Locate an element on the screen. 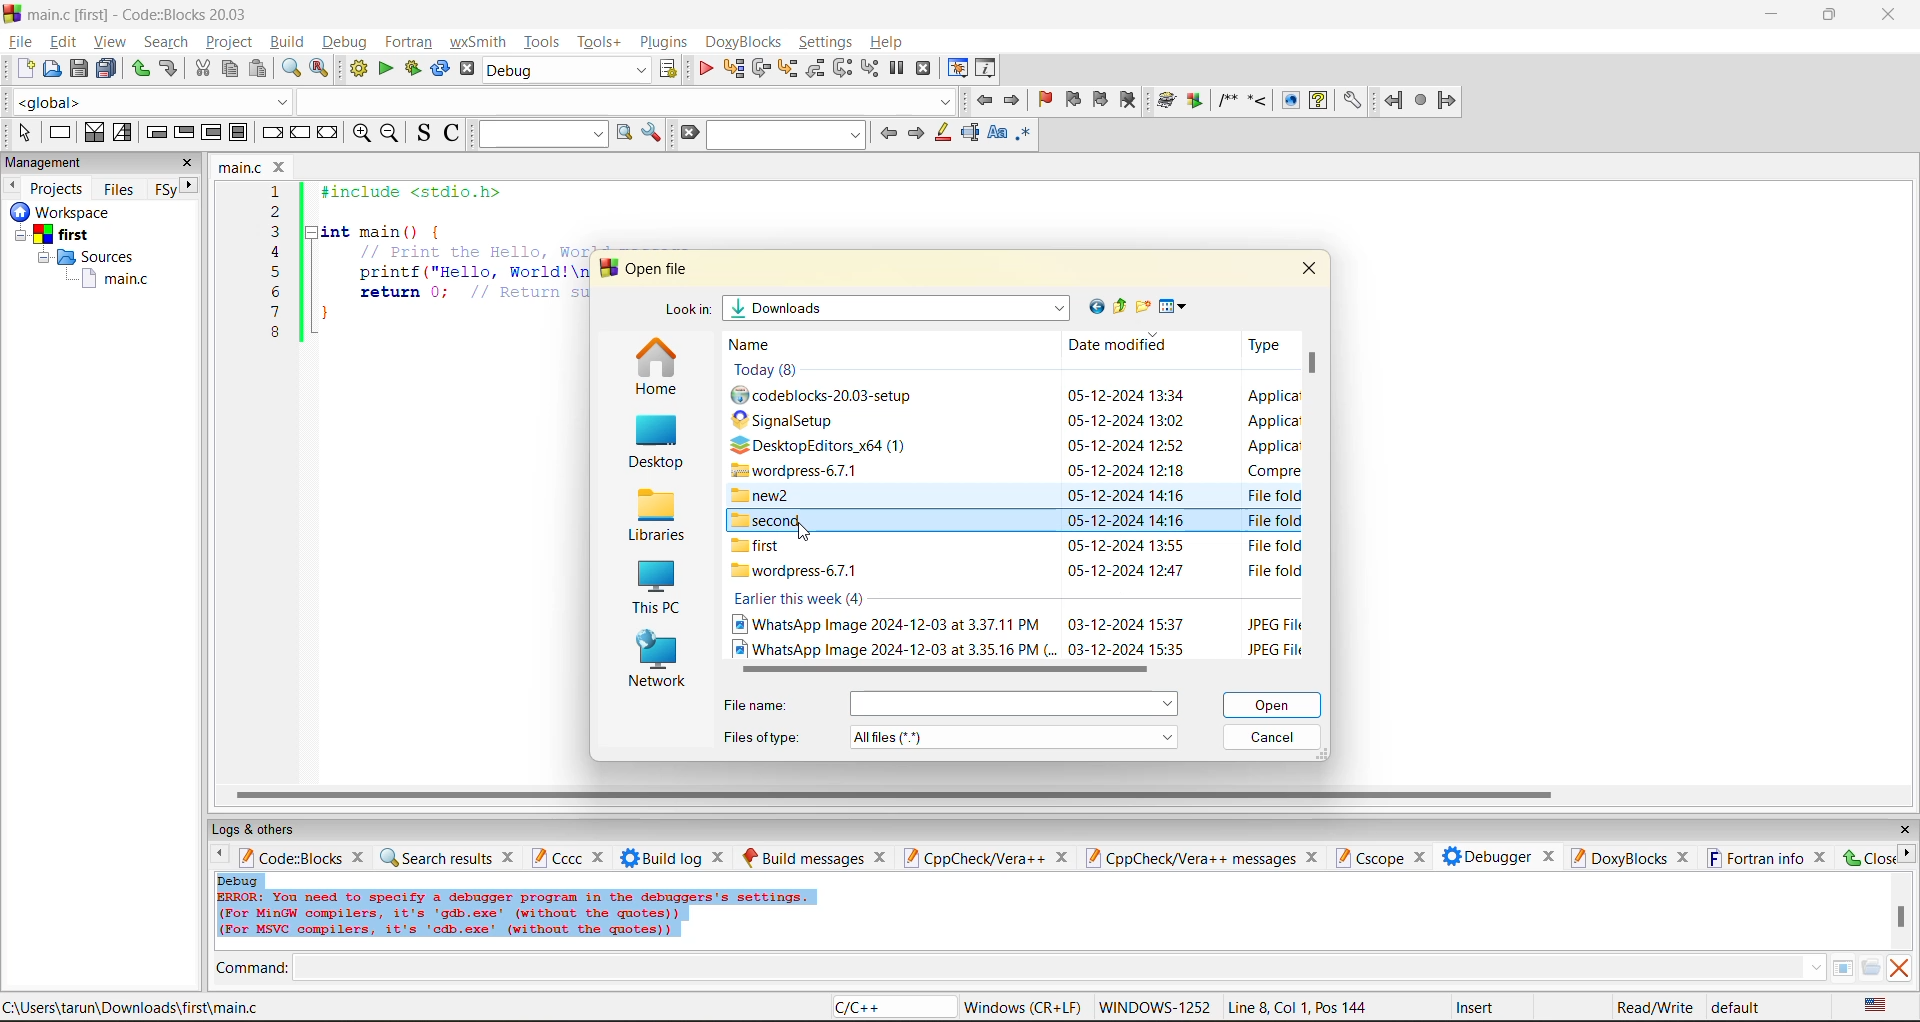 This screenshot has height=1022, width=1920. Sources is located at coordinates (91, 257).